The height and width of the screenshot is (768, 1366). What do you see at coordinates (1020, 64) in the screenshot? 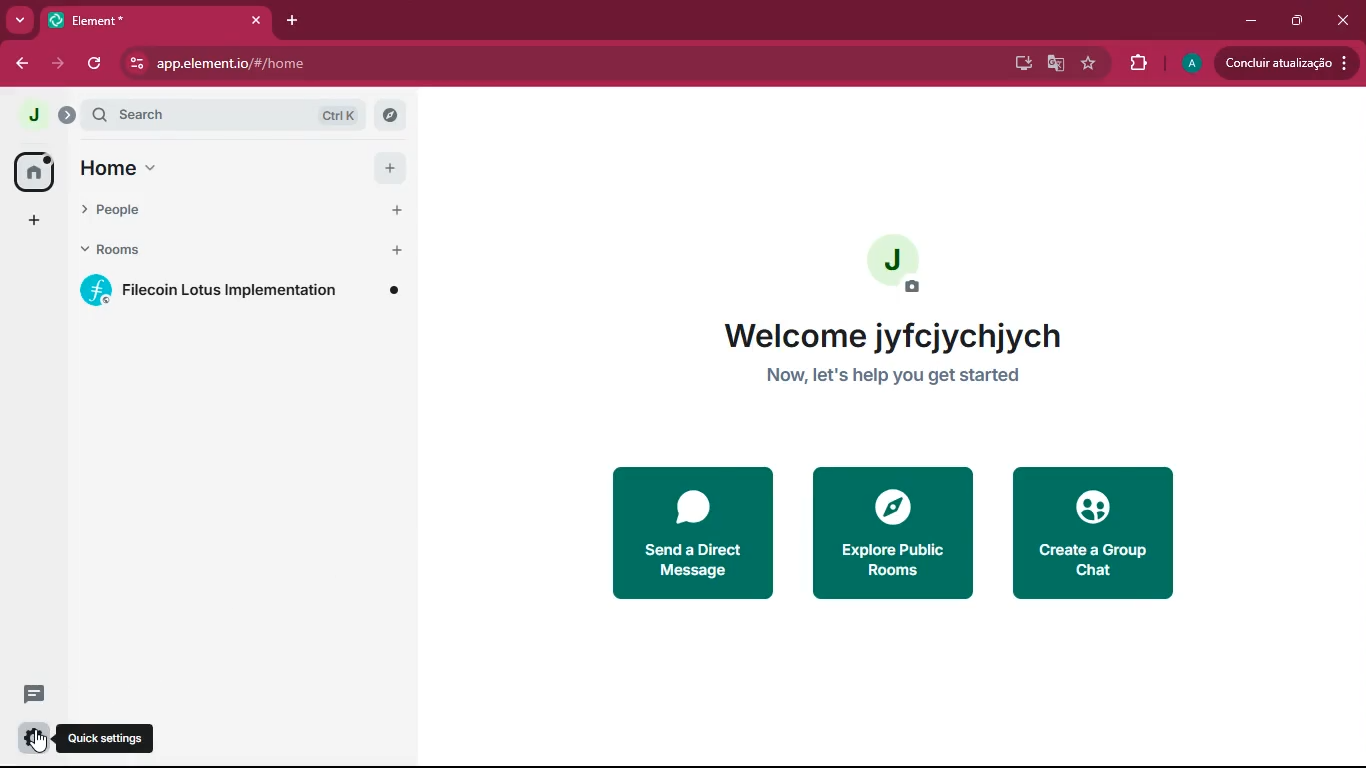
I see `desktop` at bounding box center [1020, 64].